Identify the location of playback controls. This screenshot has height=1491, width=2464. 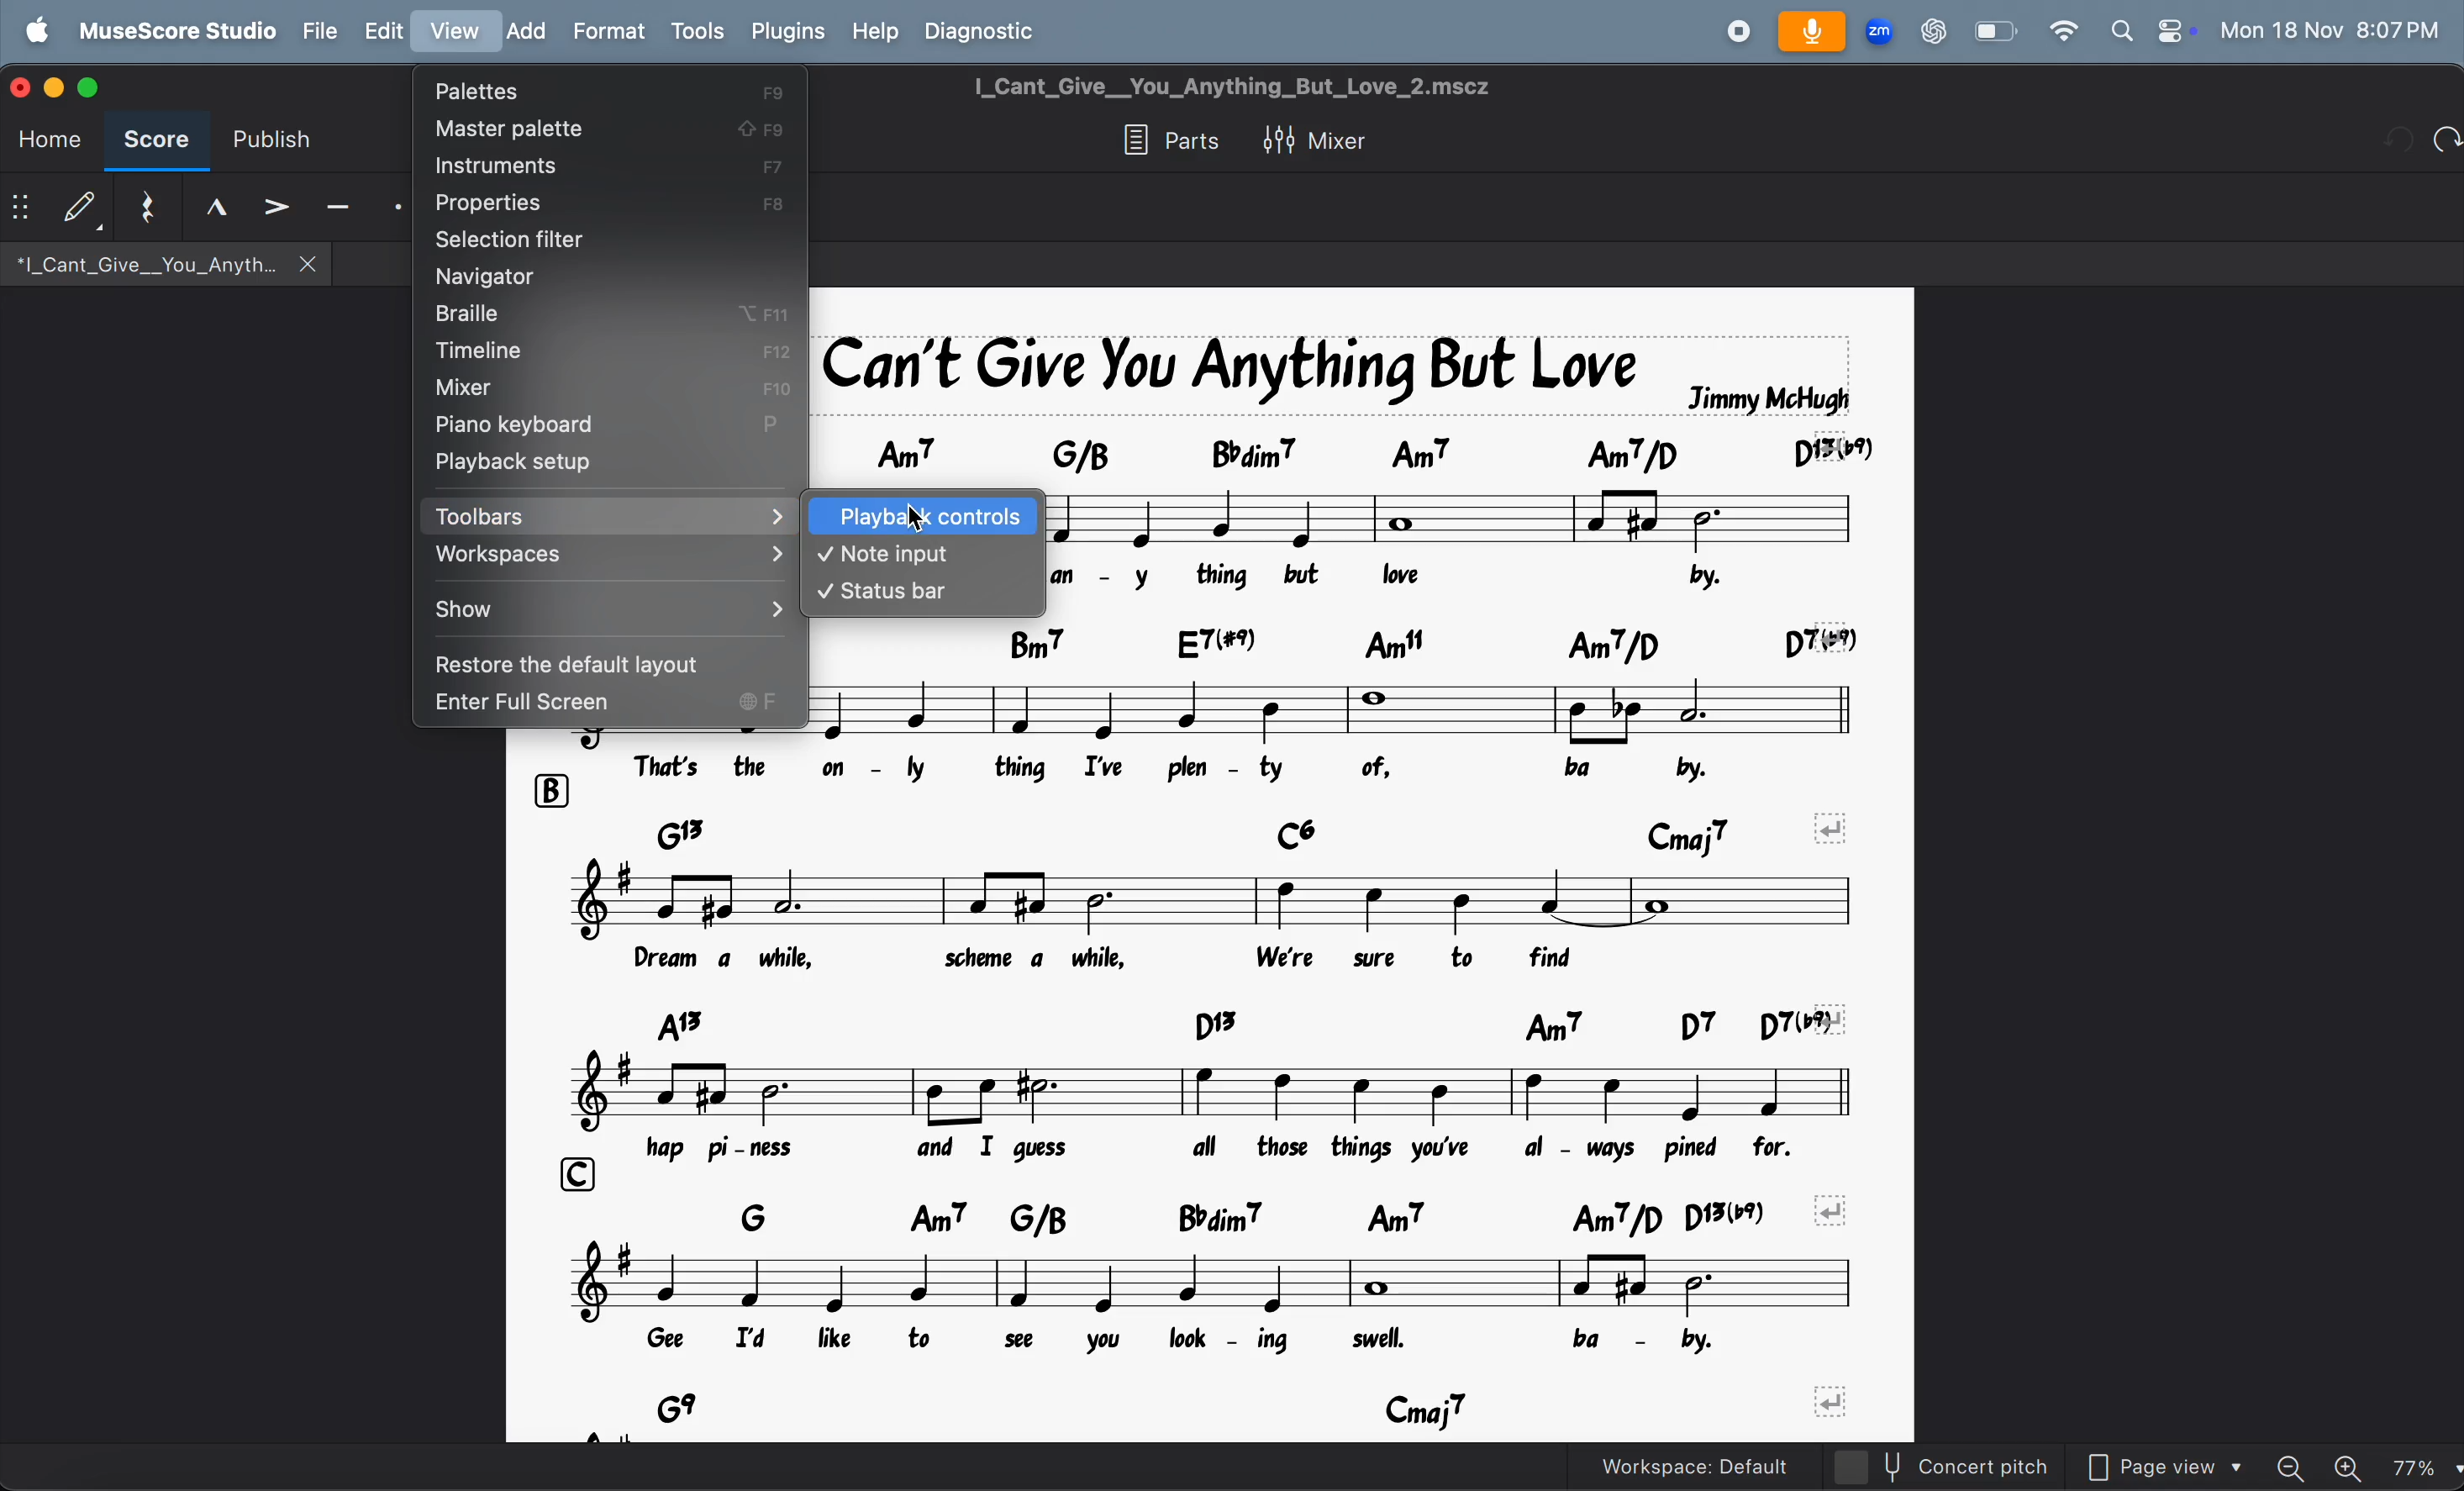
(925, 517).